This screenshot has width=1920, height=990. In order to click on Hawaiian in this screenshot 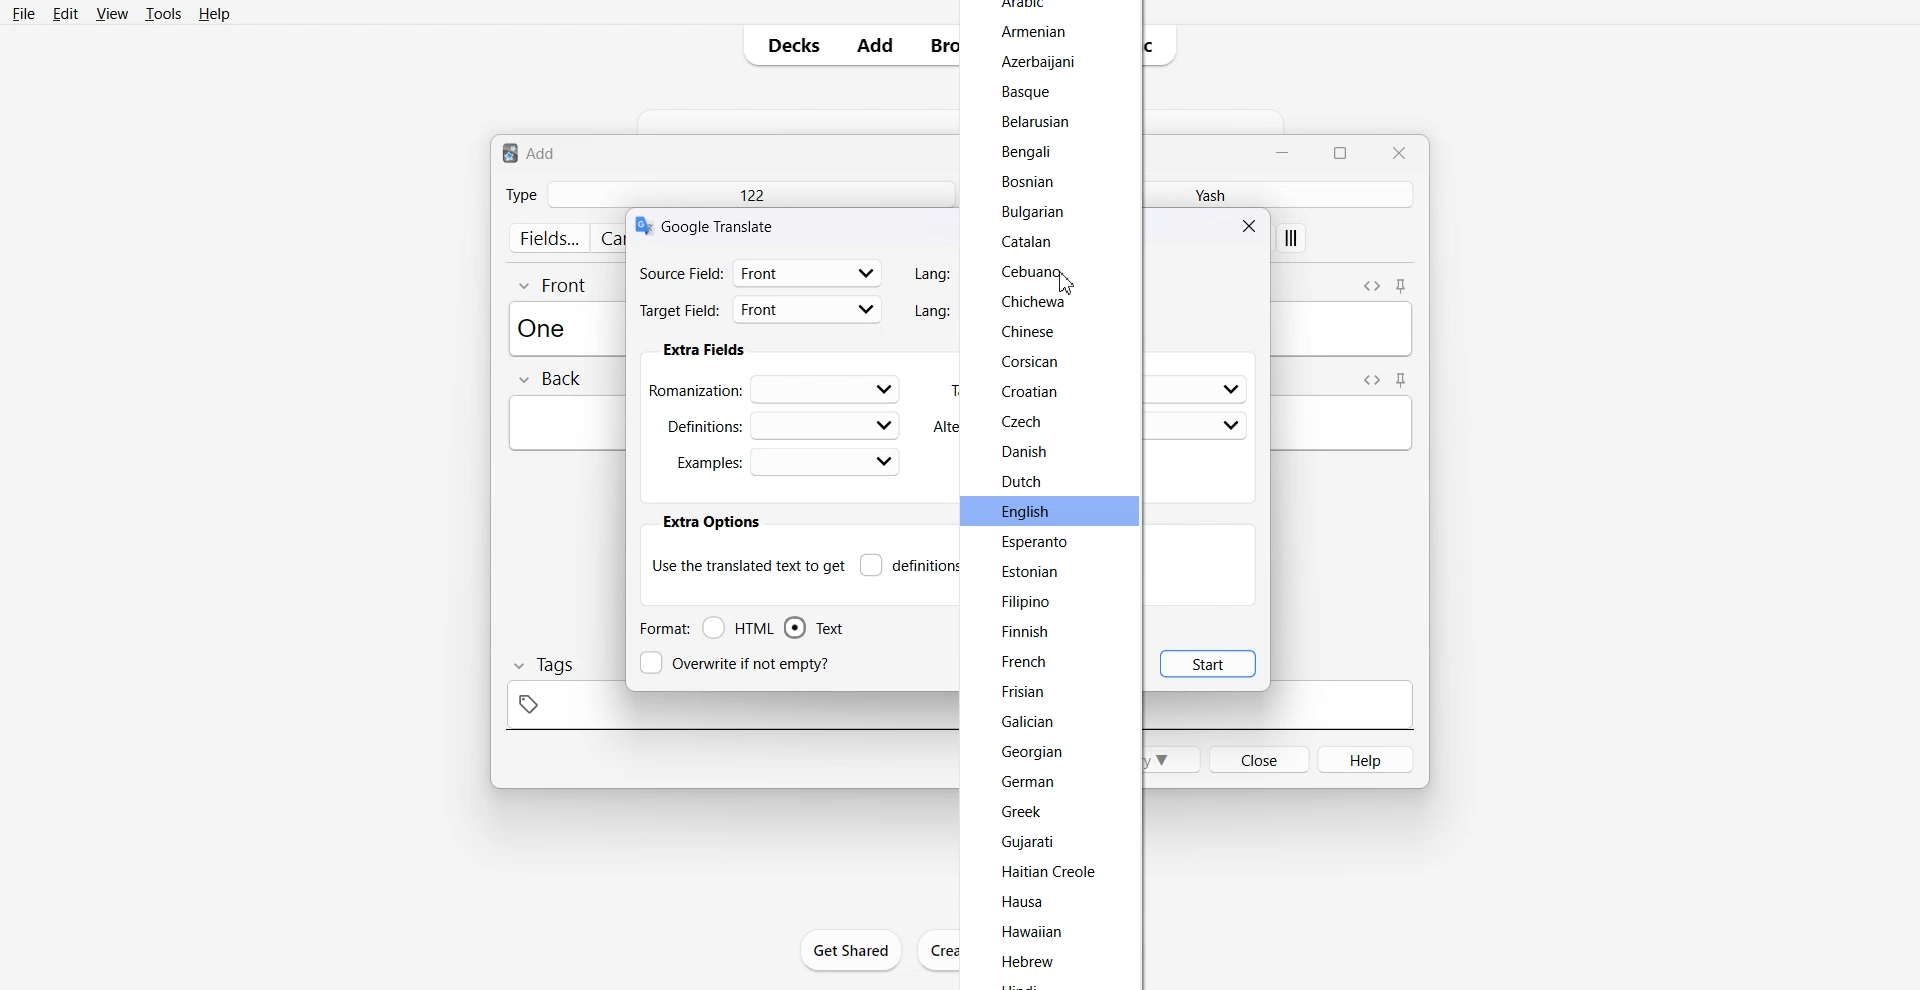, I will do `click(1038, 932)`.